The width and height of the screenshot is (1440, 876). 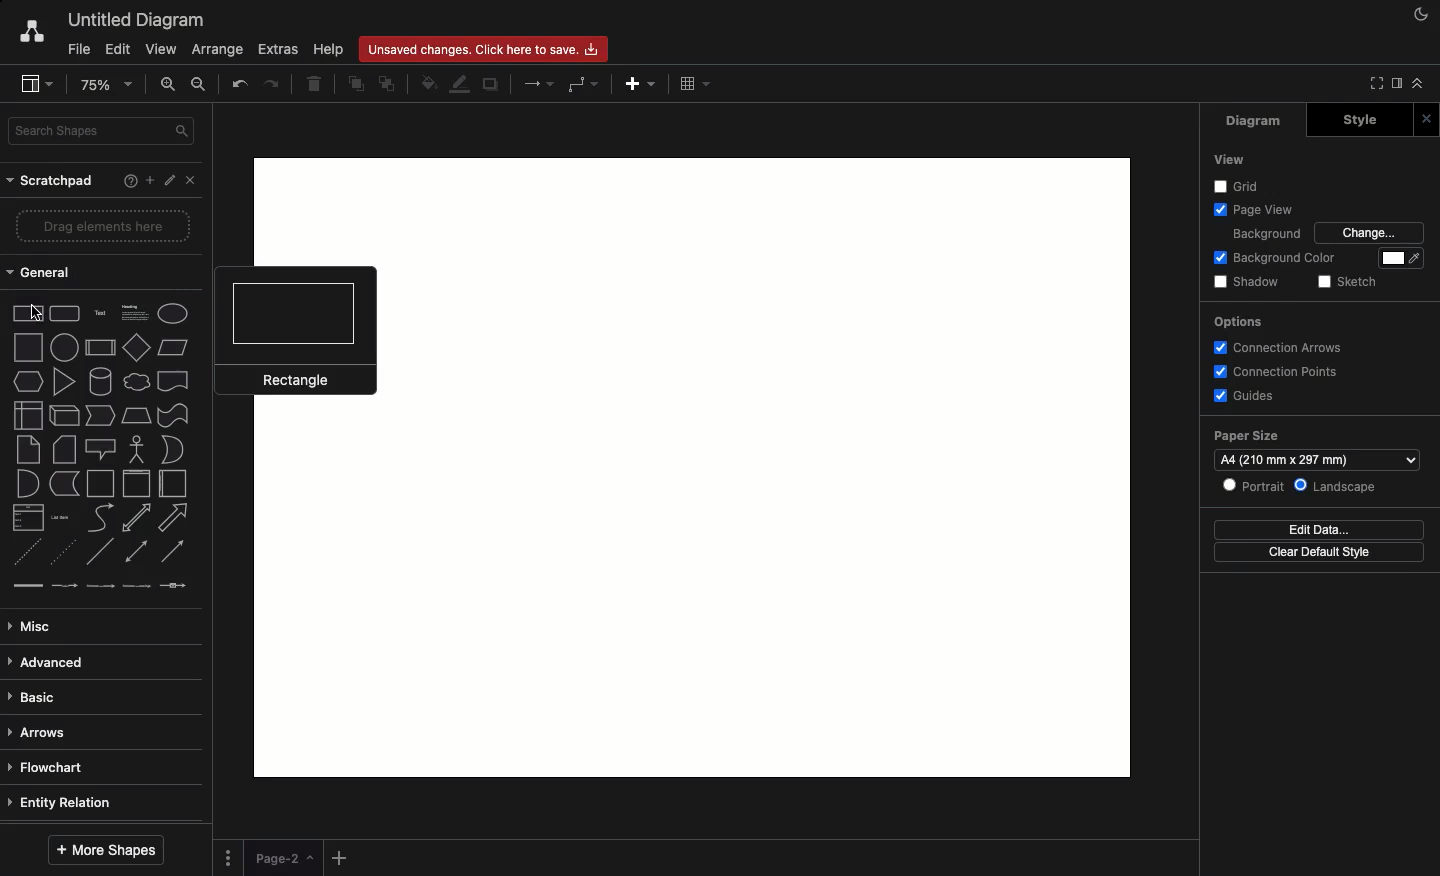 What do you see at coordinates (1275, 347) in the screenshot?
I see `Connection arrows` at bounding box center [1275, 347].